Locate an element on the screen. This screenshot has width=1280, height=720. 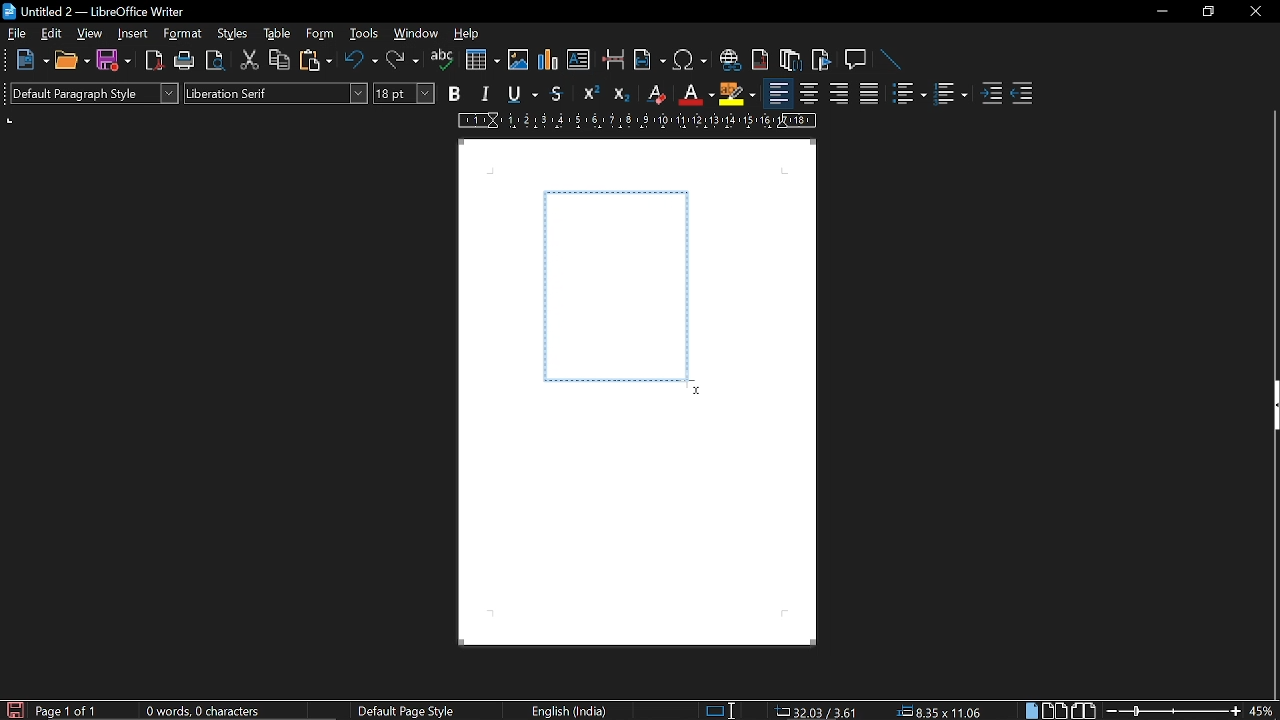
page 1 of 1 is located at coordinates (71, 711).